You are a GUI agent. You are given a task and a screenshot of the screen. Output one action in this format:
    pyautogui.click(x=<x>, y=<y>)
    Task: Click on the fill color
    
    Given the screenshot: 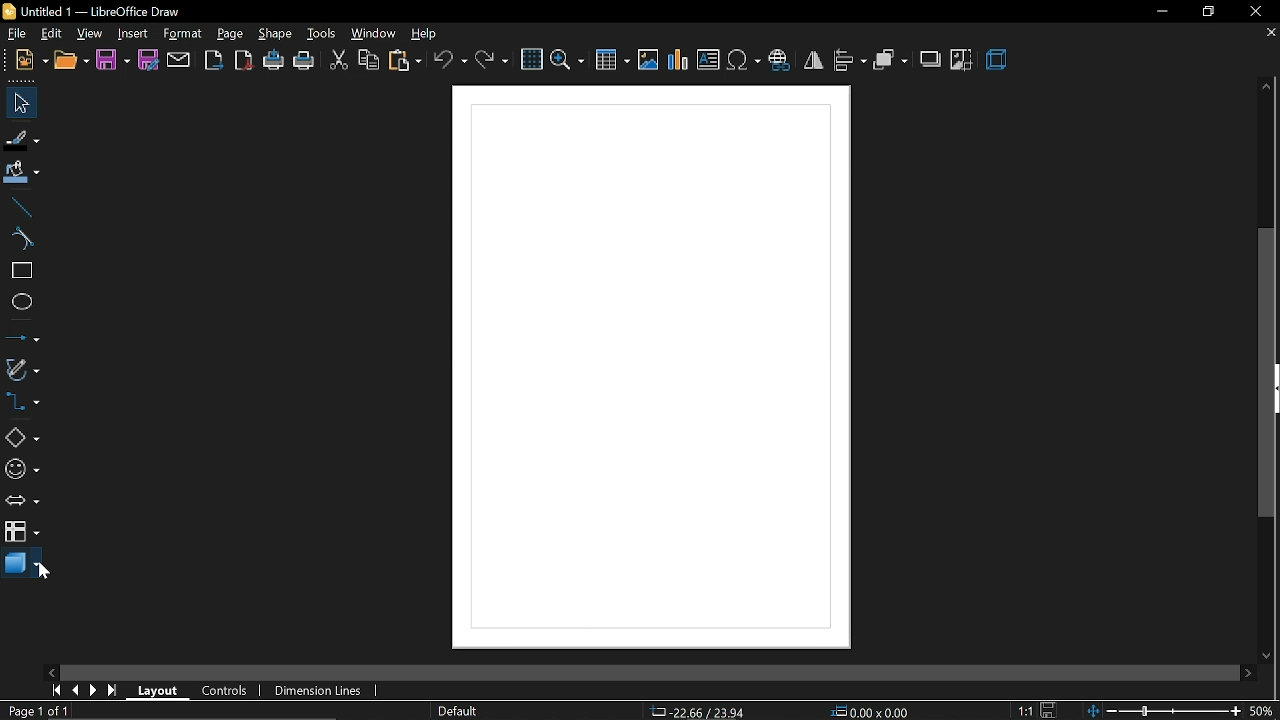 What is the action you would take?
    pyautogui.click(x=24, y=173)
    